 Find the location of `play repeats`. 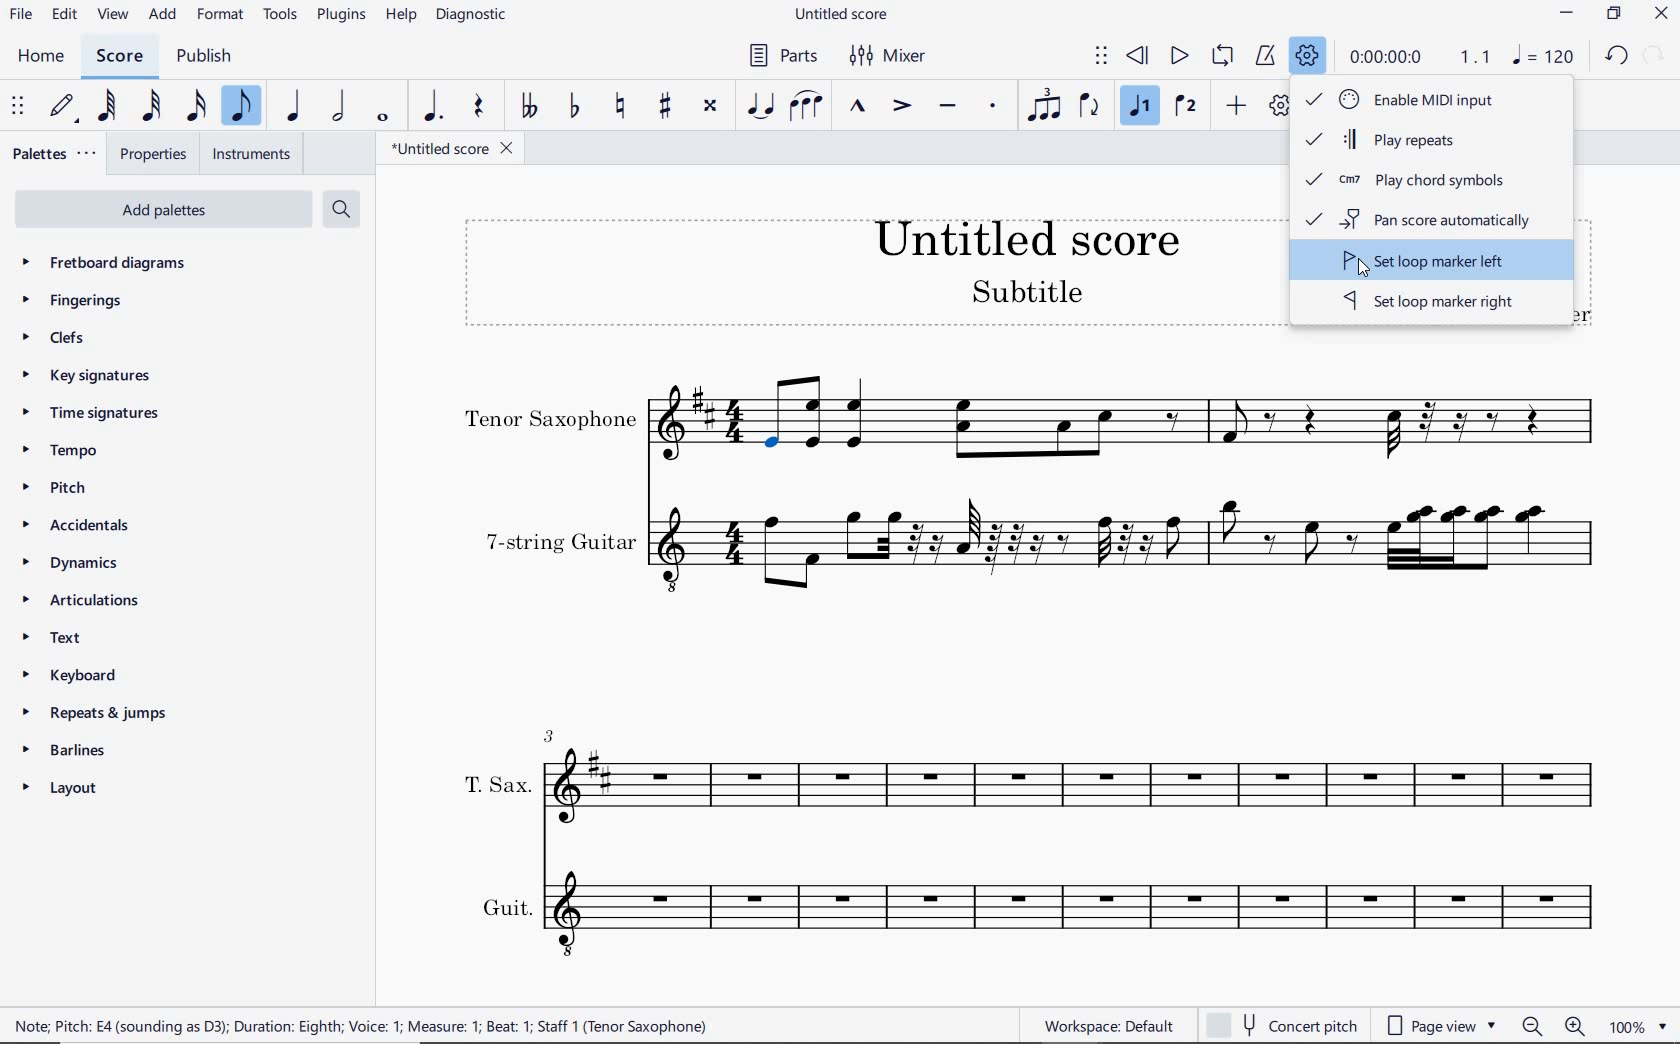

play repeats is located at coordinates (1421, 142).